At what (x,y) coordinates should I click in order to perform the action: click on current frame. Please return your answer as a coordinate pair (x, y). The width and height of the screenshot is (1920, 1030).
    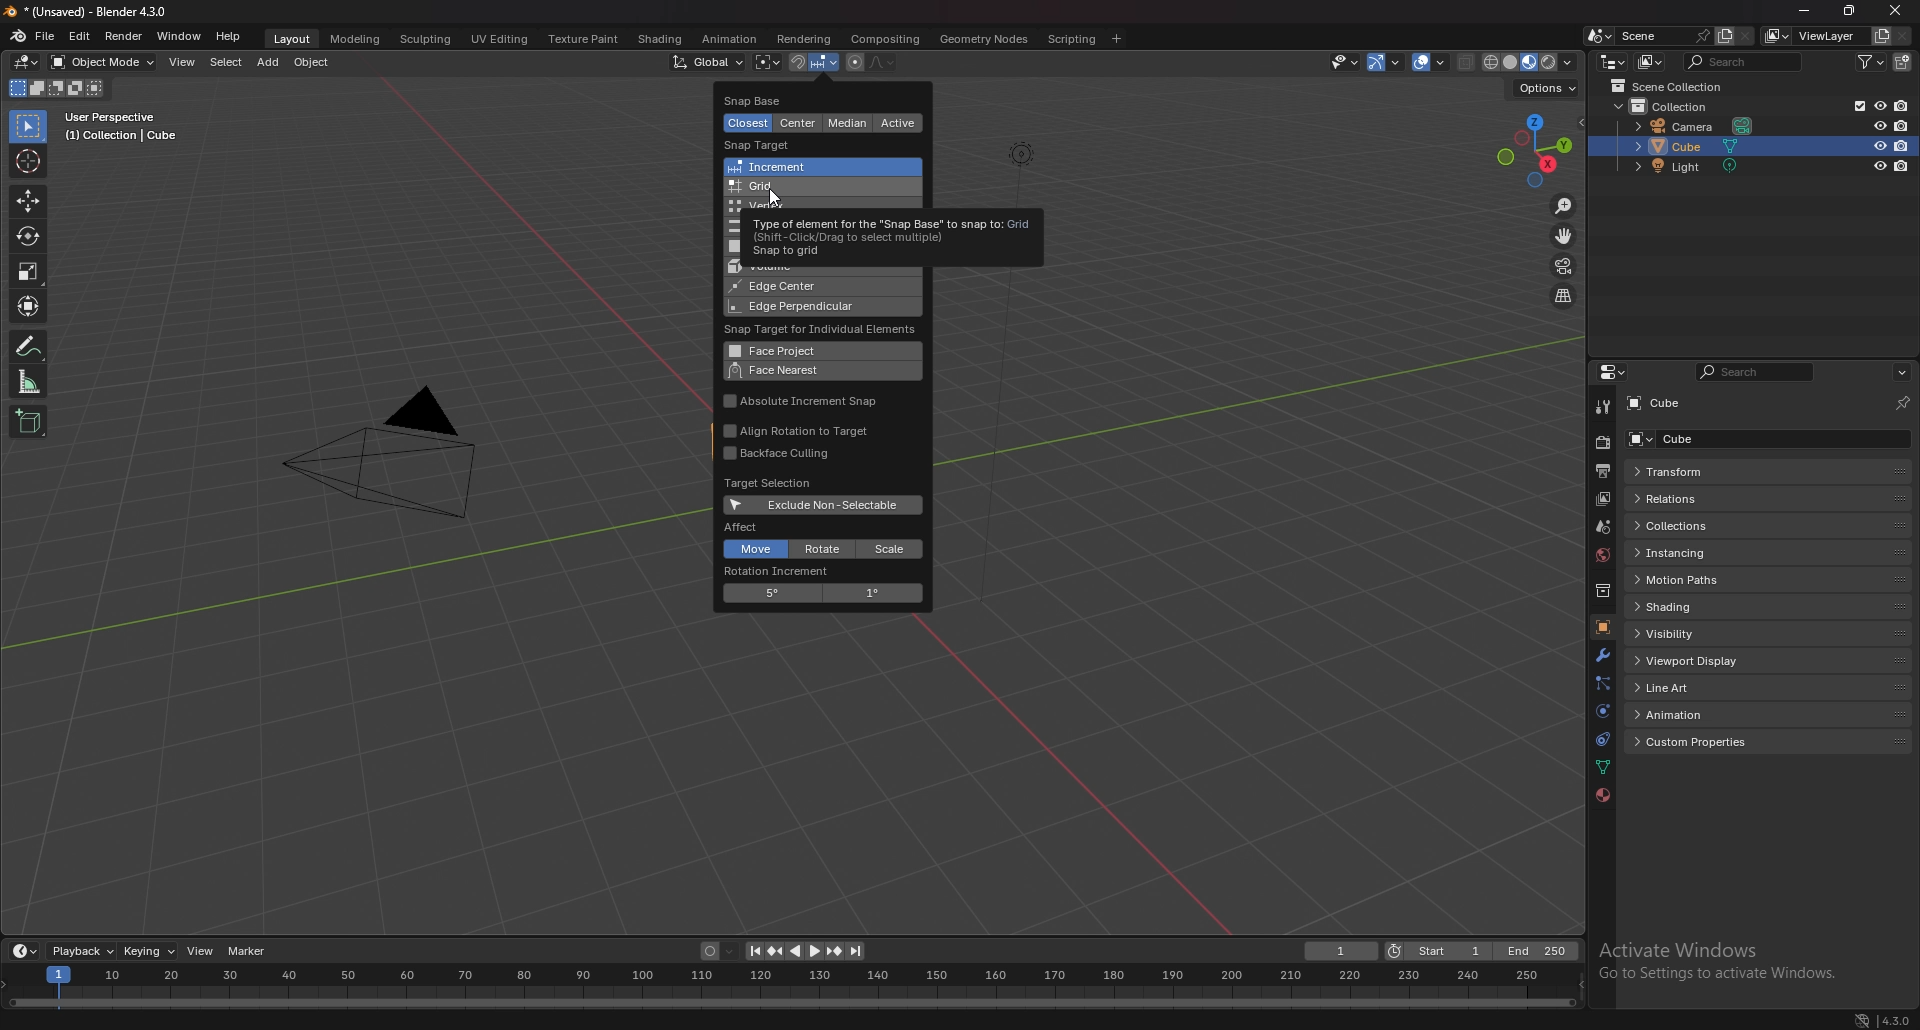
    Looking at the image, I should click on (1343, 951).